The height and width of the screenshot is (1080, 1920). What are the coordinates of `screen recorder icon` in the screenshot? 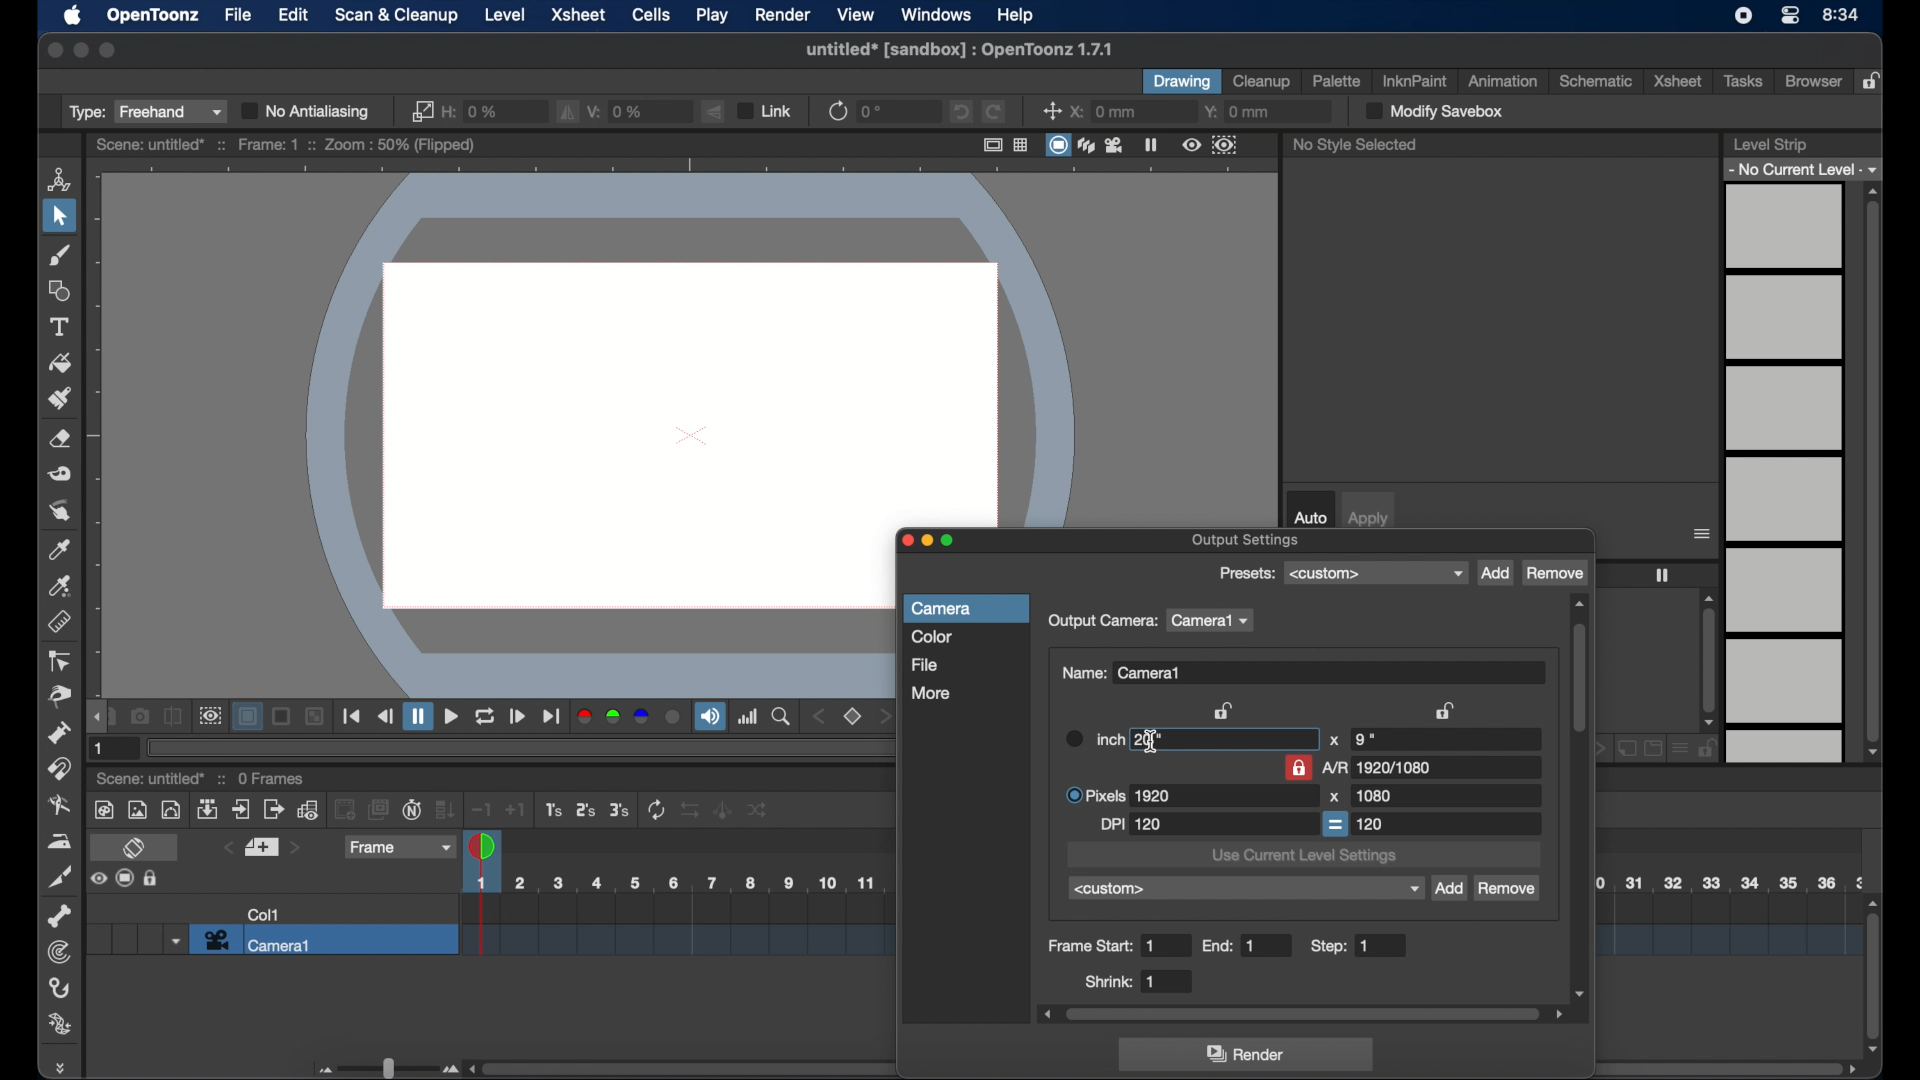 It's located at (1744, 15).